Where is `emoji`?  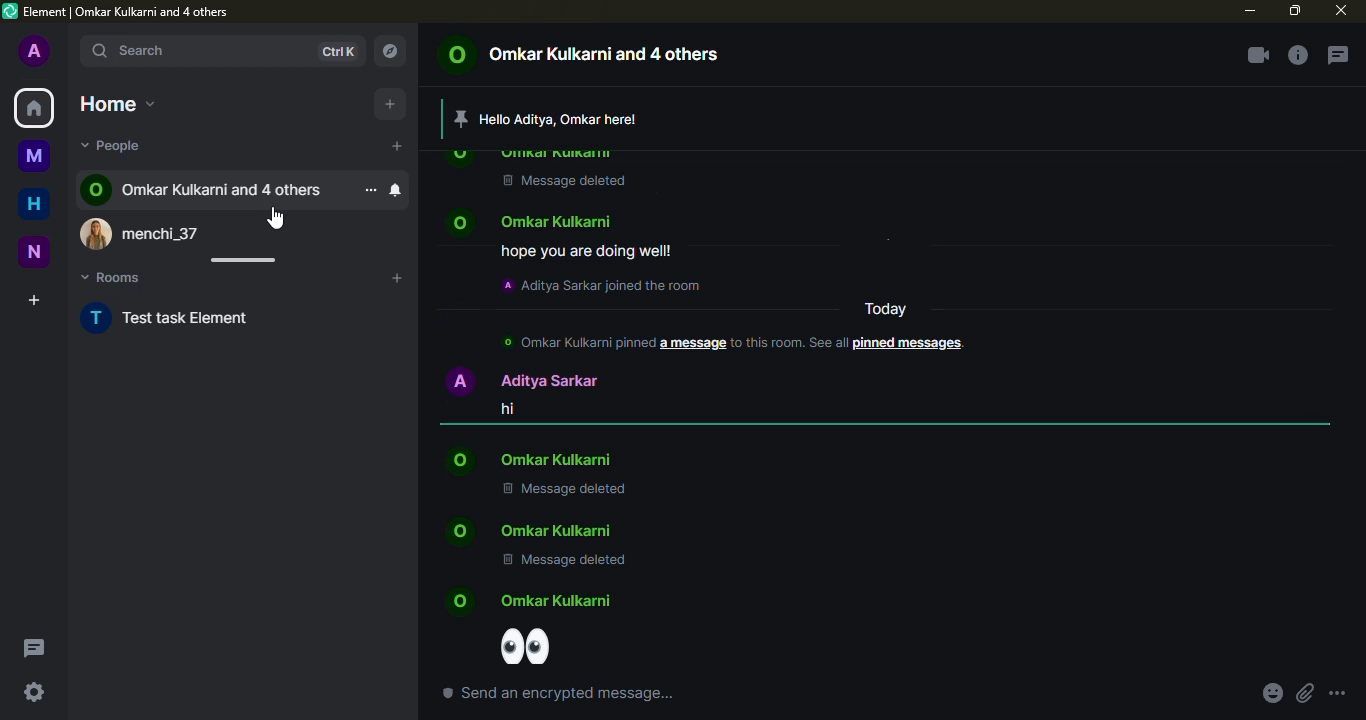
emoji is located at coordinates (1271, 694).